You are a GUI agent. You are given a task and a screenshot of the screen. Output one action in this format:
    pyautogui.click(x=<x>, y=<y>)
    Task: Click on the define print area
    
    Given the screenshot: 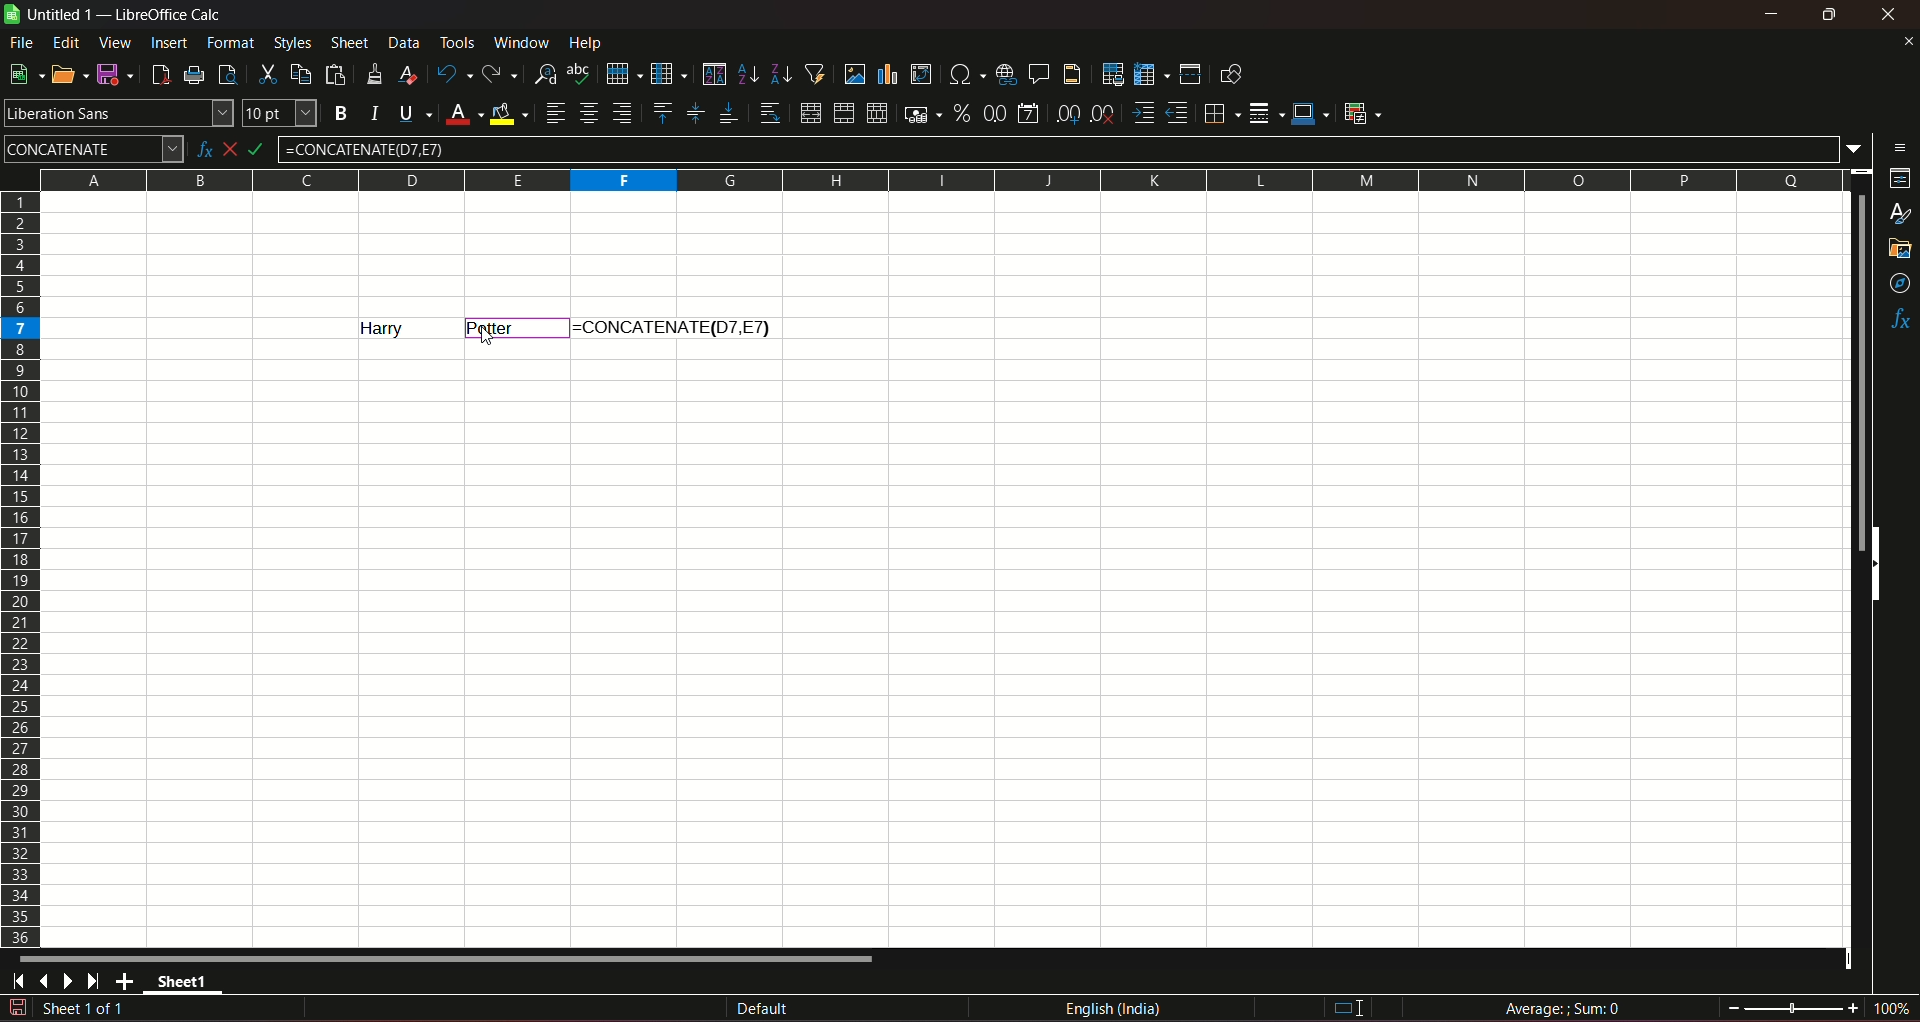 What is the action you would take?
    pyautogui.click(x=1112, y=75)
    